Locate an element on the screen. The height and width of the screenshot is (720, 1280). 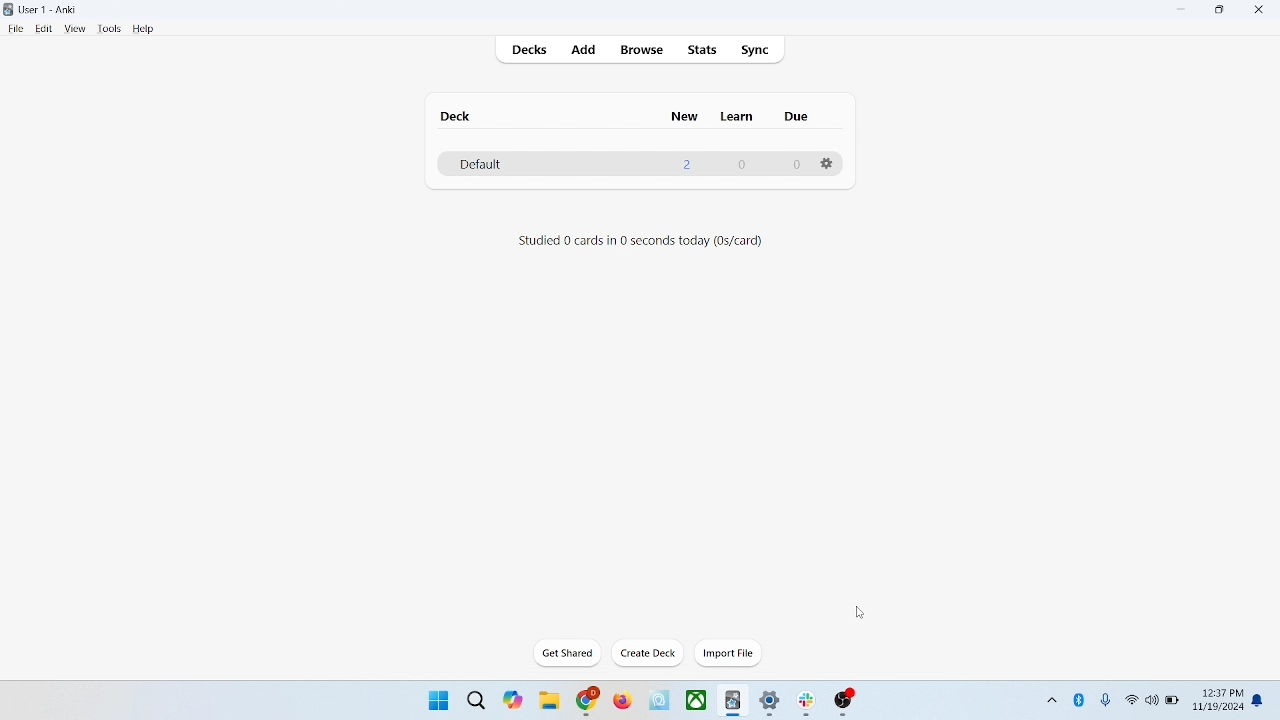
search is located at coordinates (477, 699).